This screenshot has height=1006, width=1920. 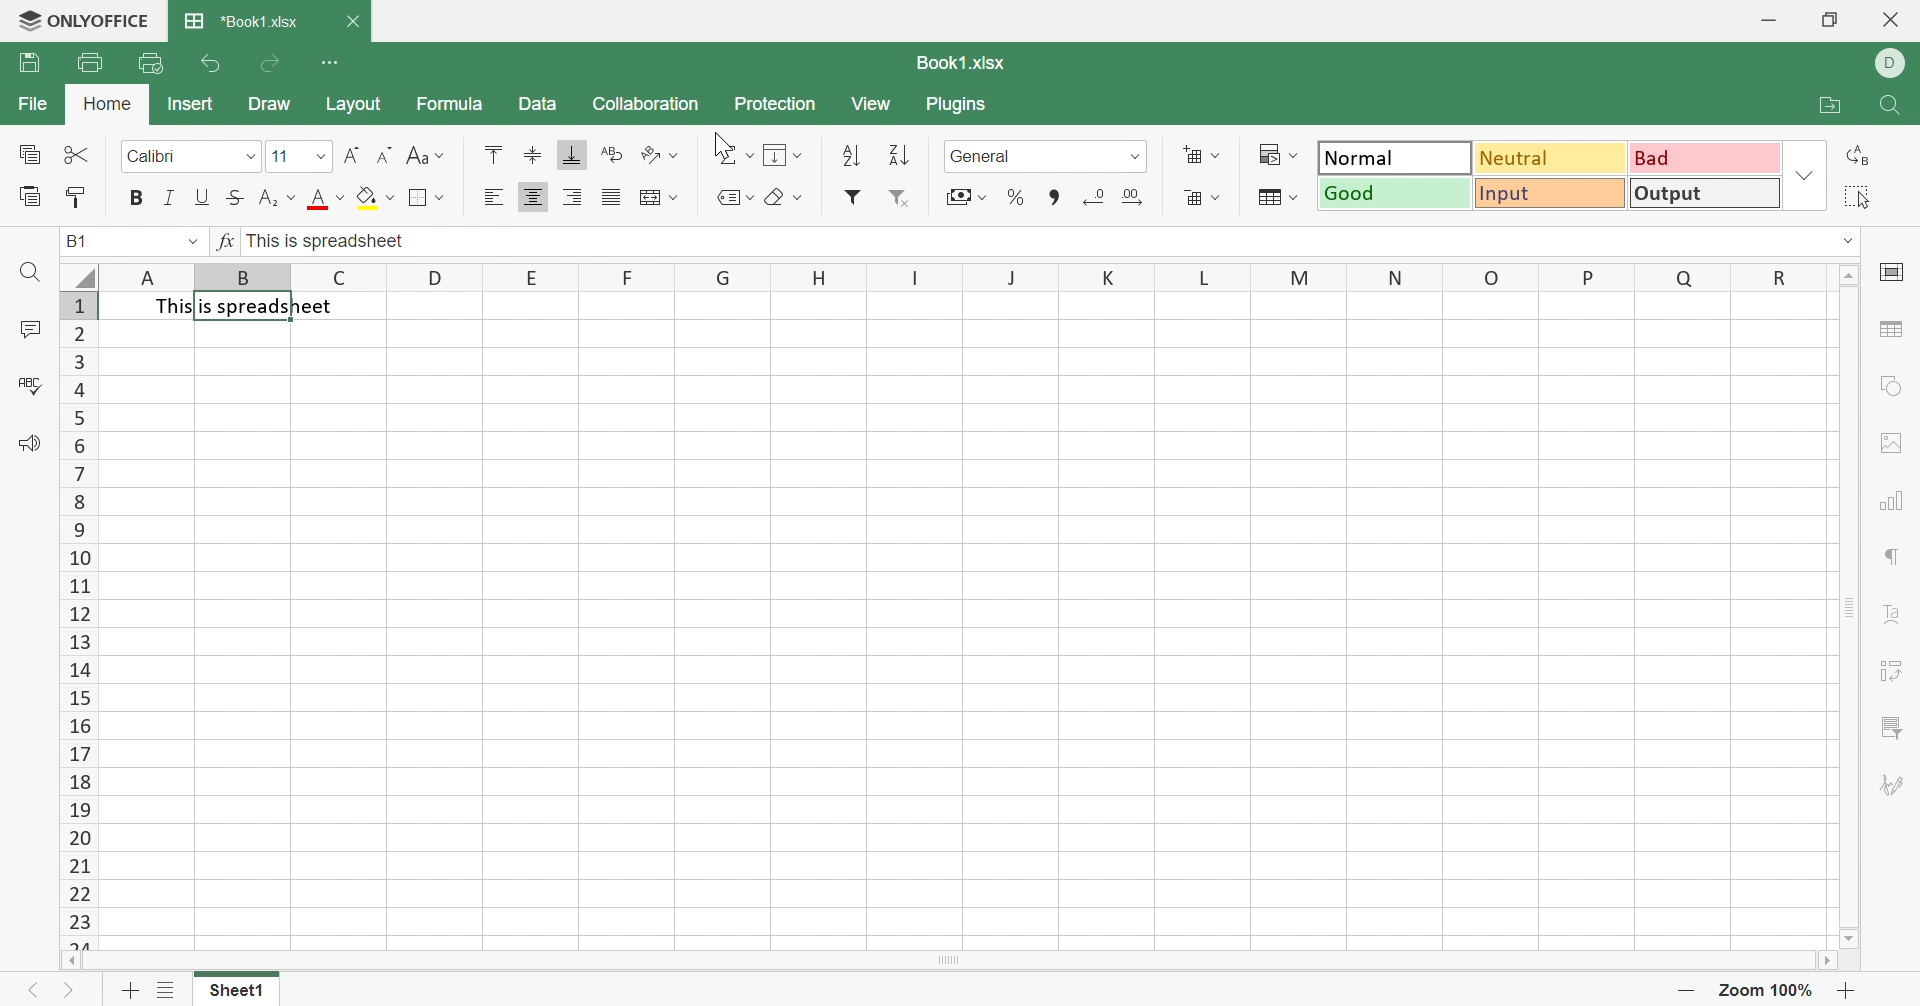 I want to click on Drop Down, so click(x=1217, y=157).